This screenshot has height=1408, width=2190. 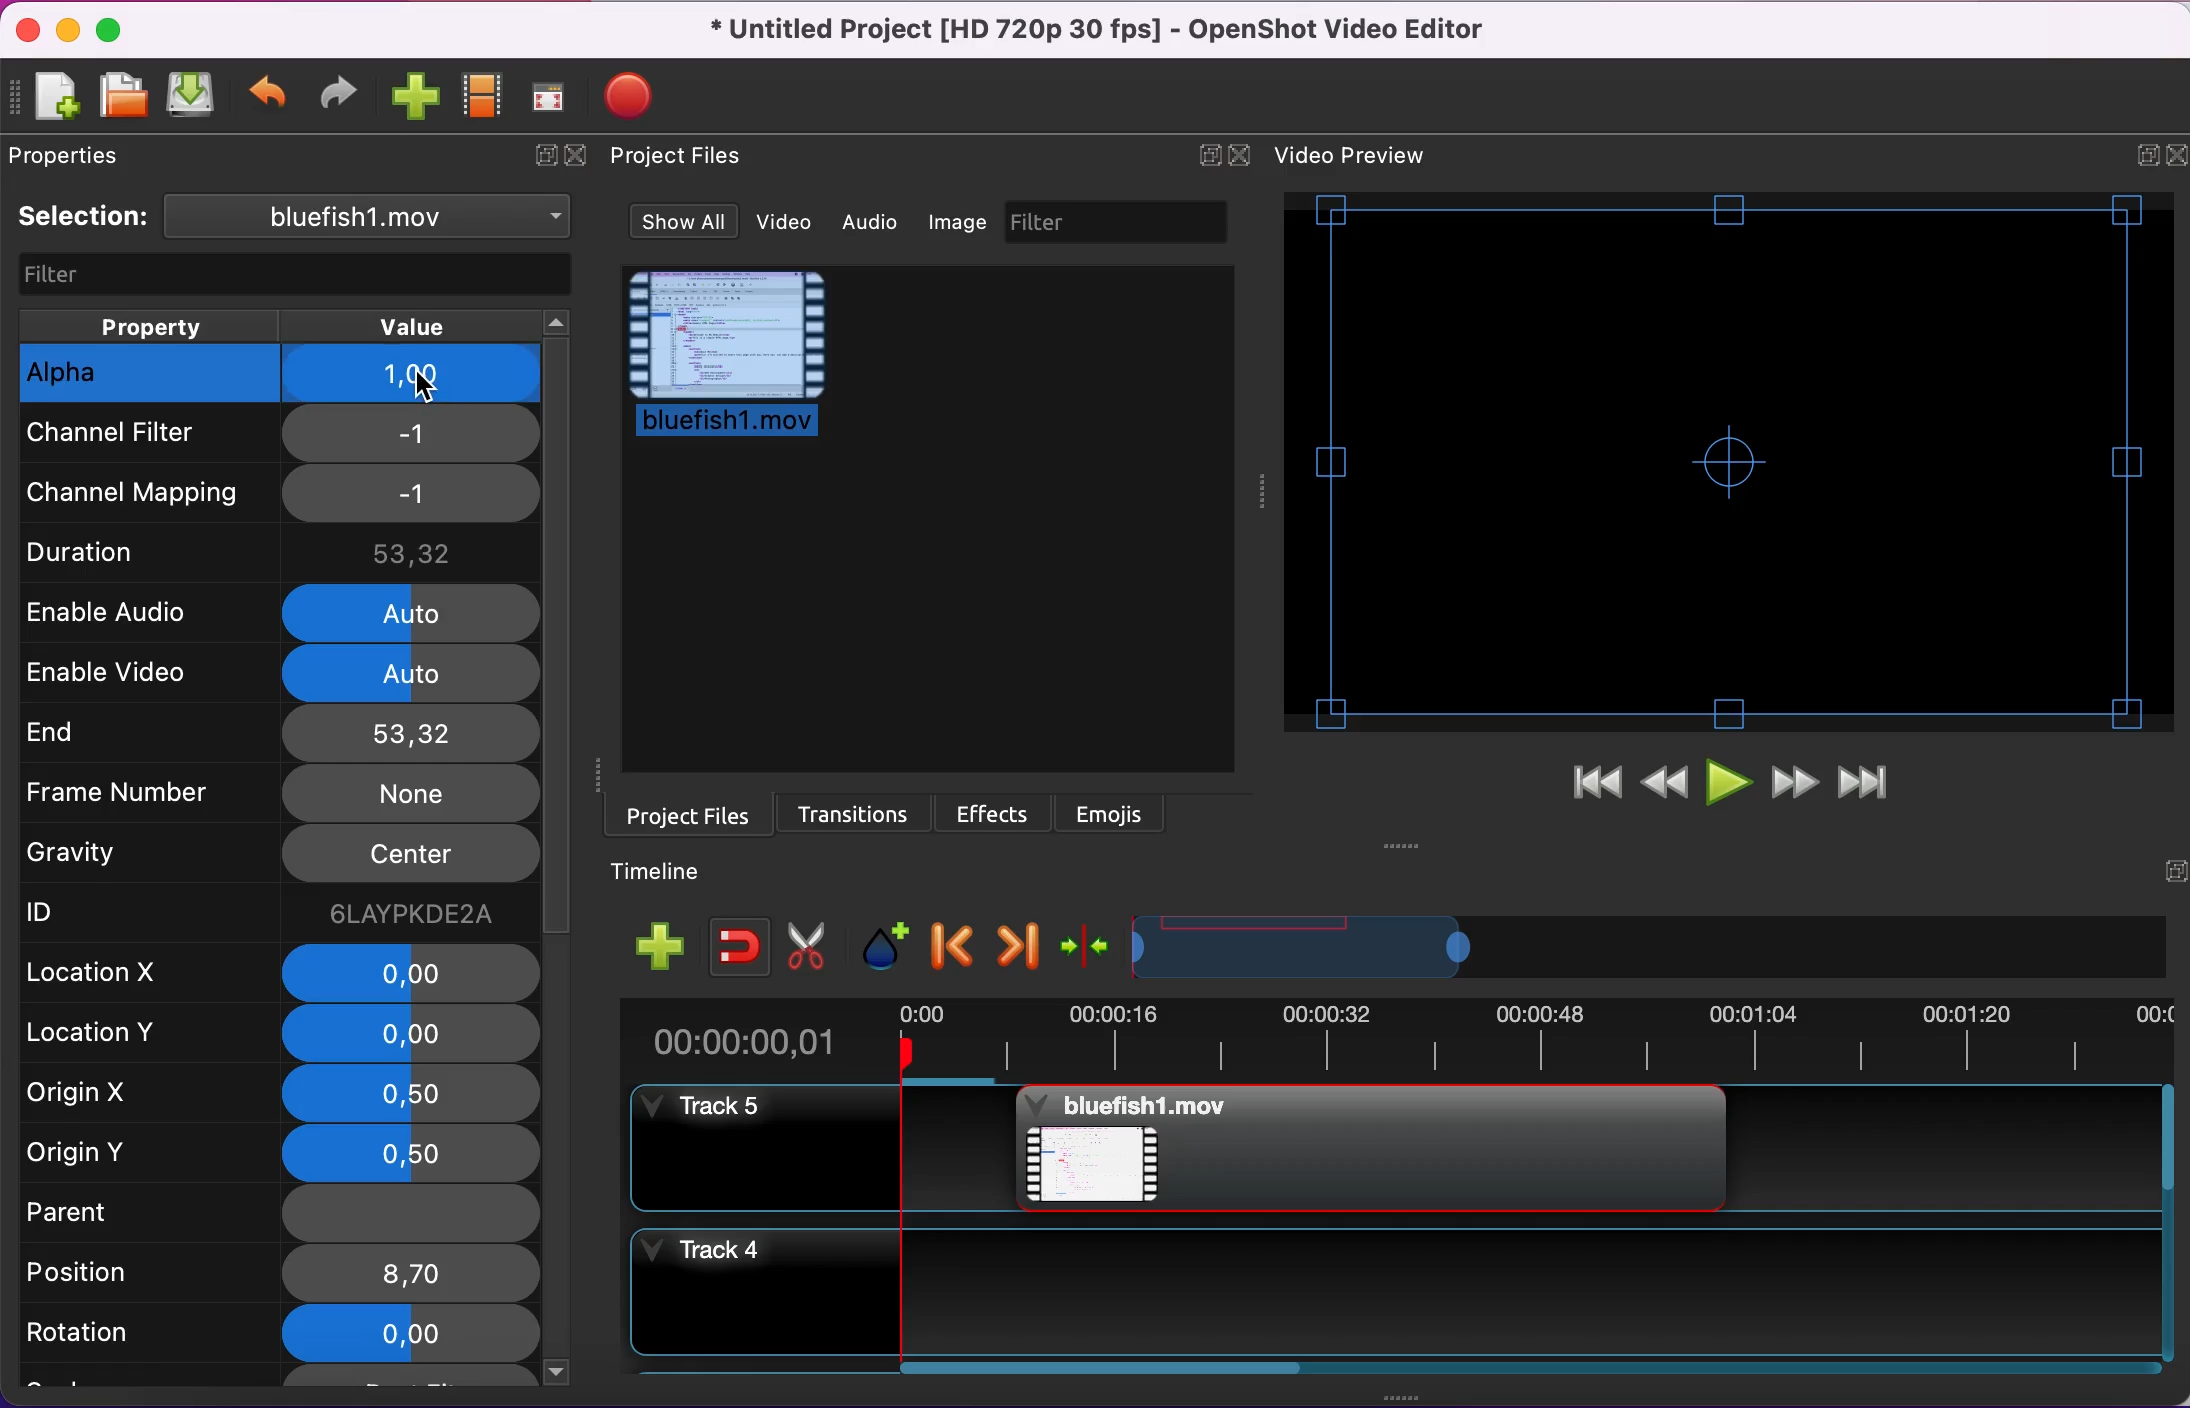 What do you see at coordinates (405, 1335) in the screenshot?
I see `0` at bounding box center [405, 1335].